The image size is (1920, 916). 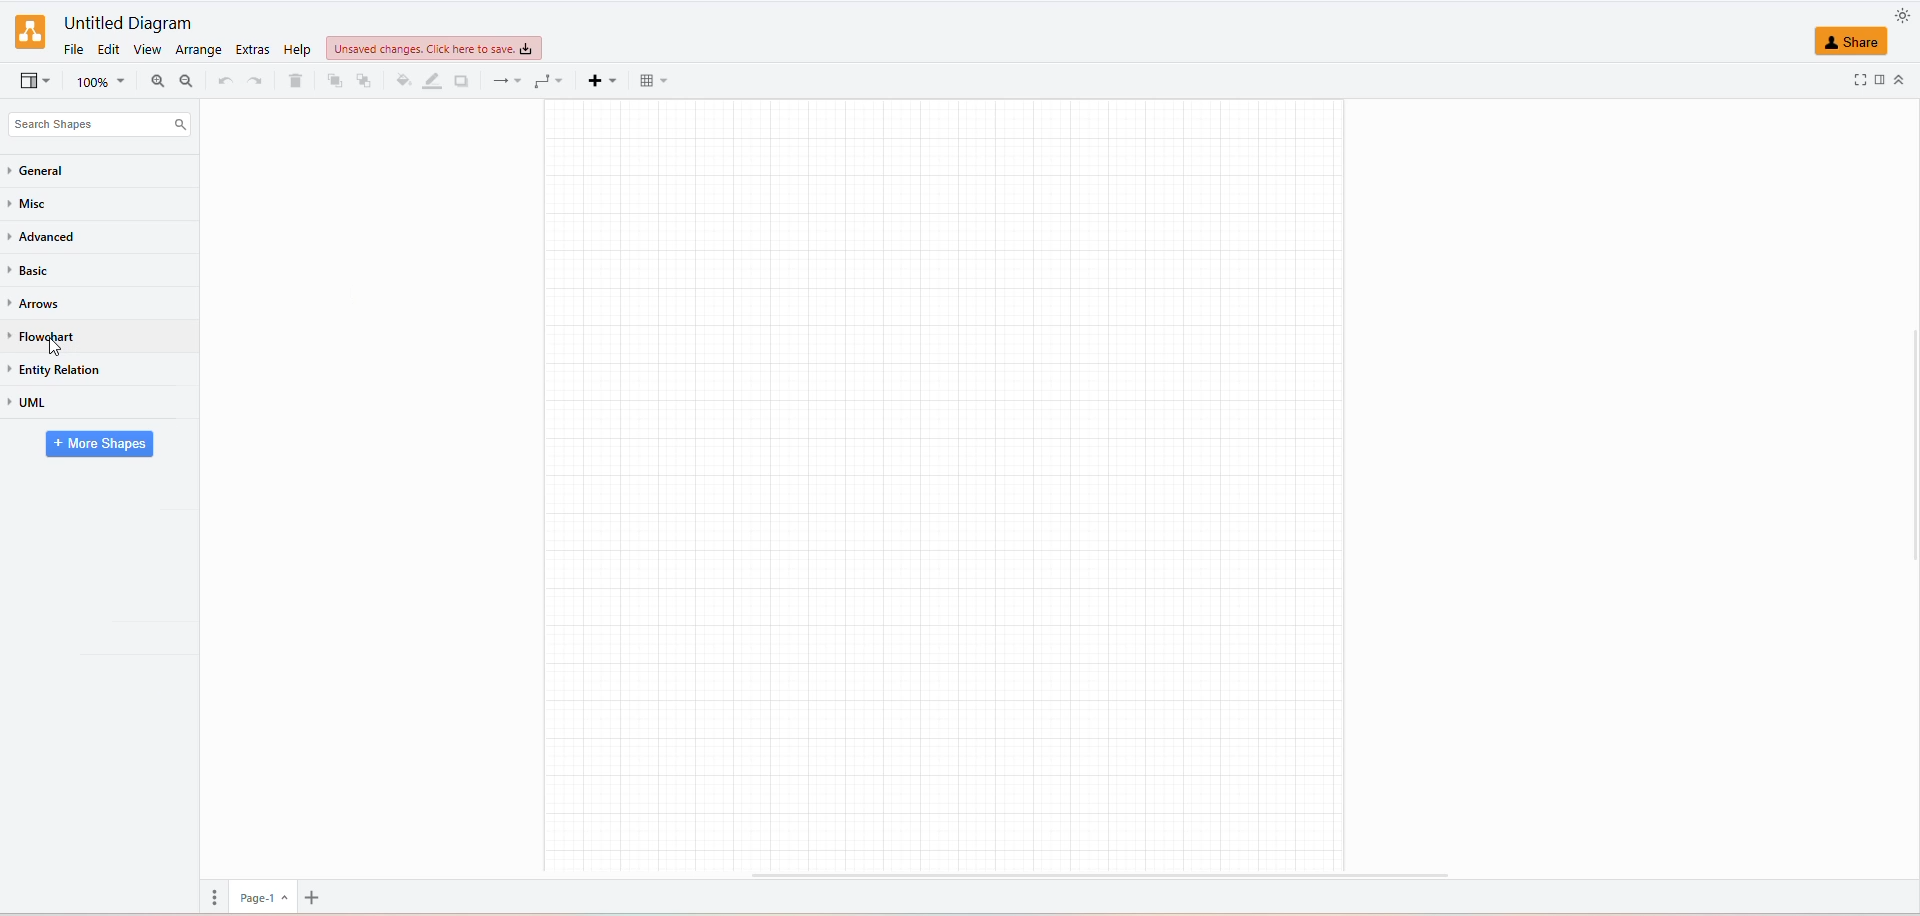 I want to click on cursor, so click(x=51, y=349).